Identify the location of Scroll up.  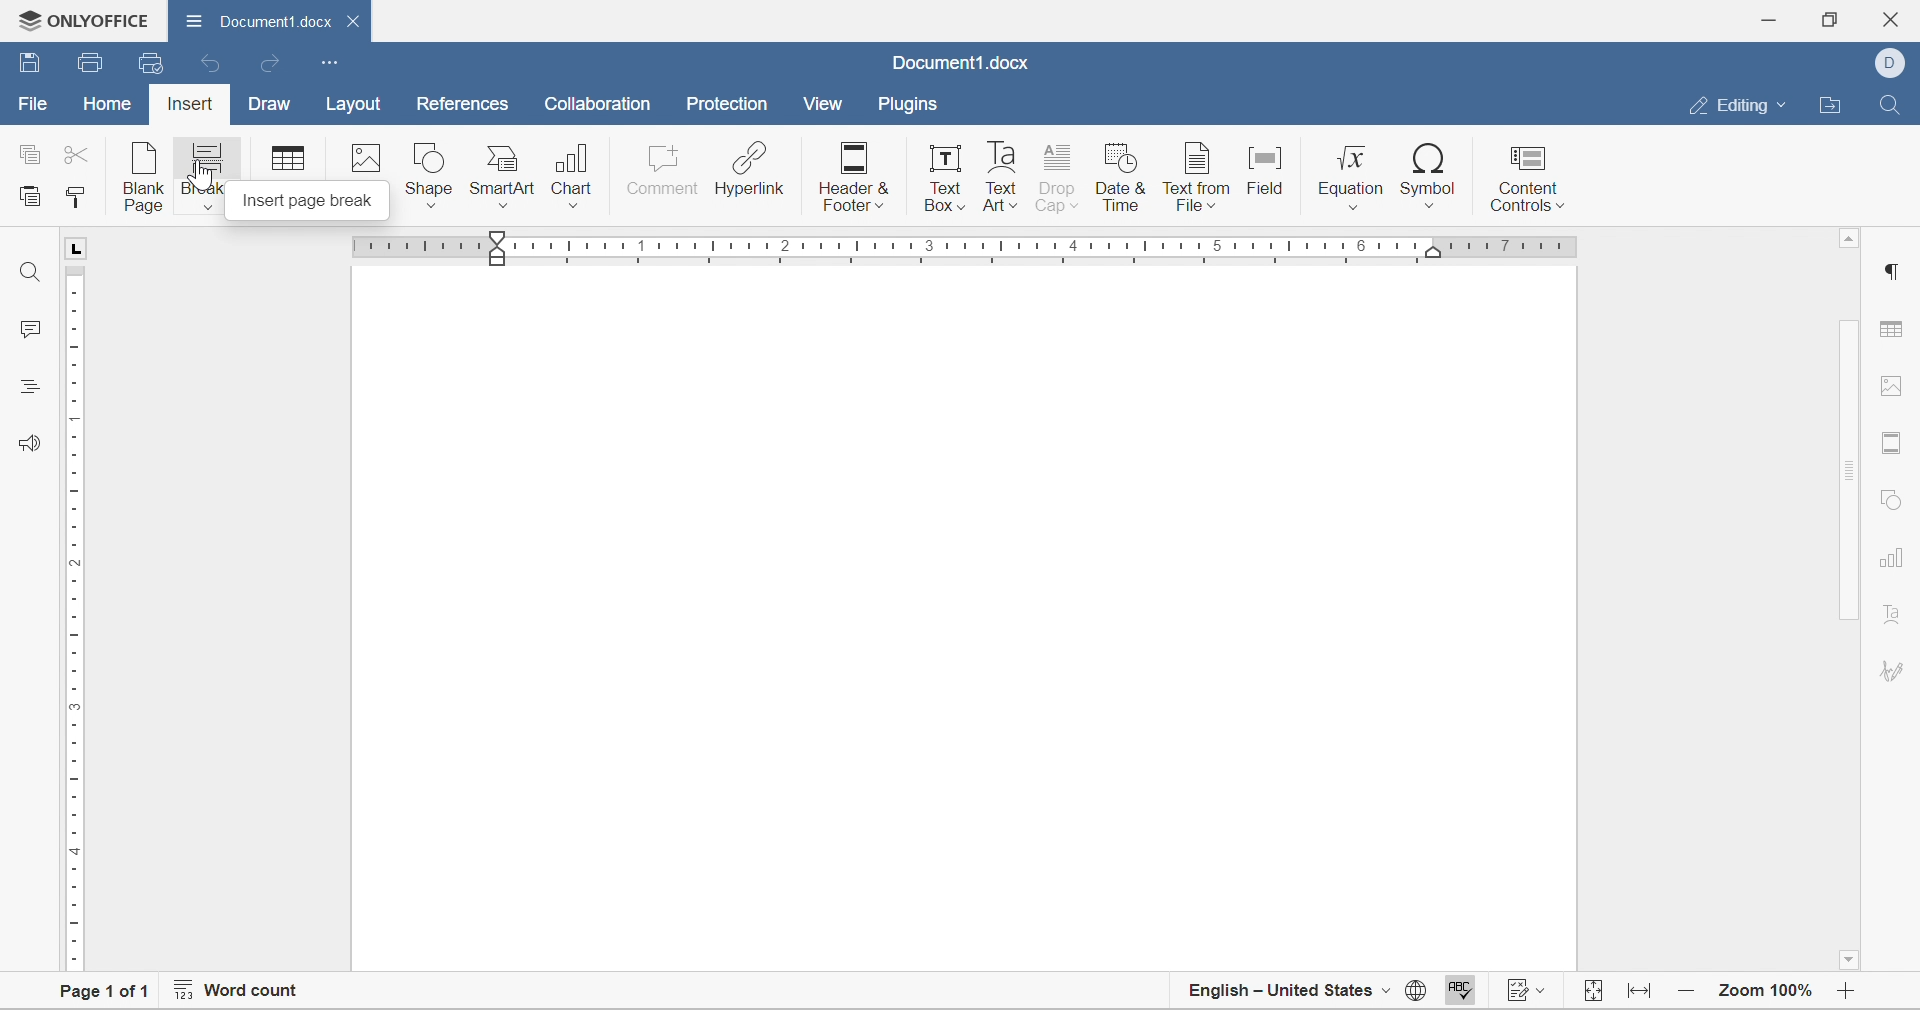
(1850, 242).